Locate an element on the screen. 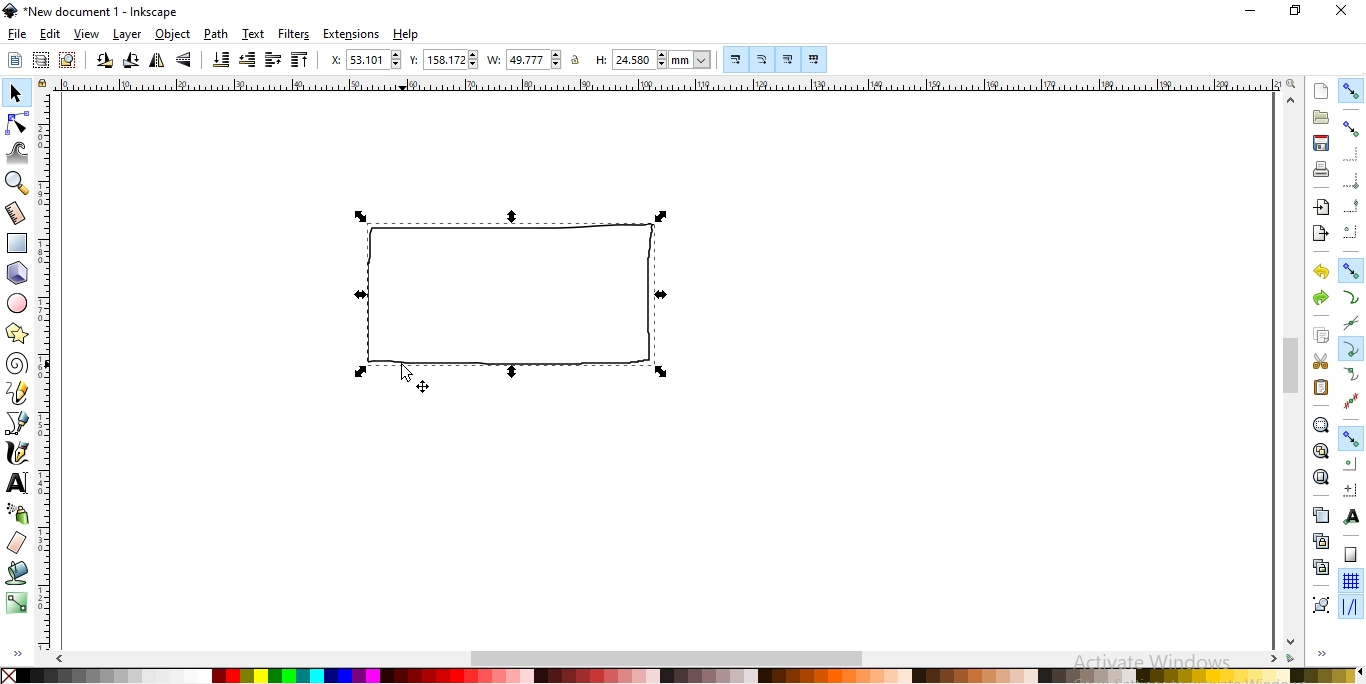  horizontal coordinate of selection is located at coordinates (363, 59).